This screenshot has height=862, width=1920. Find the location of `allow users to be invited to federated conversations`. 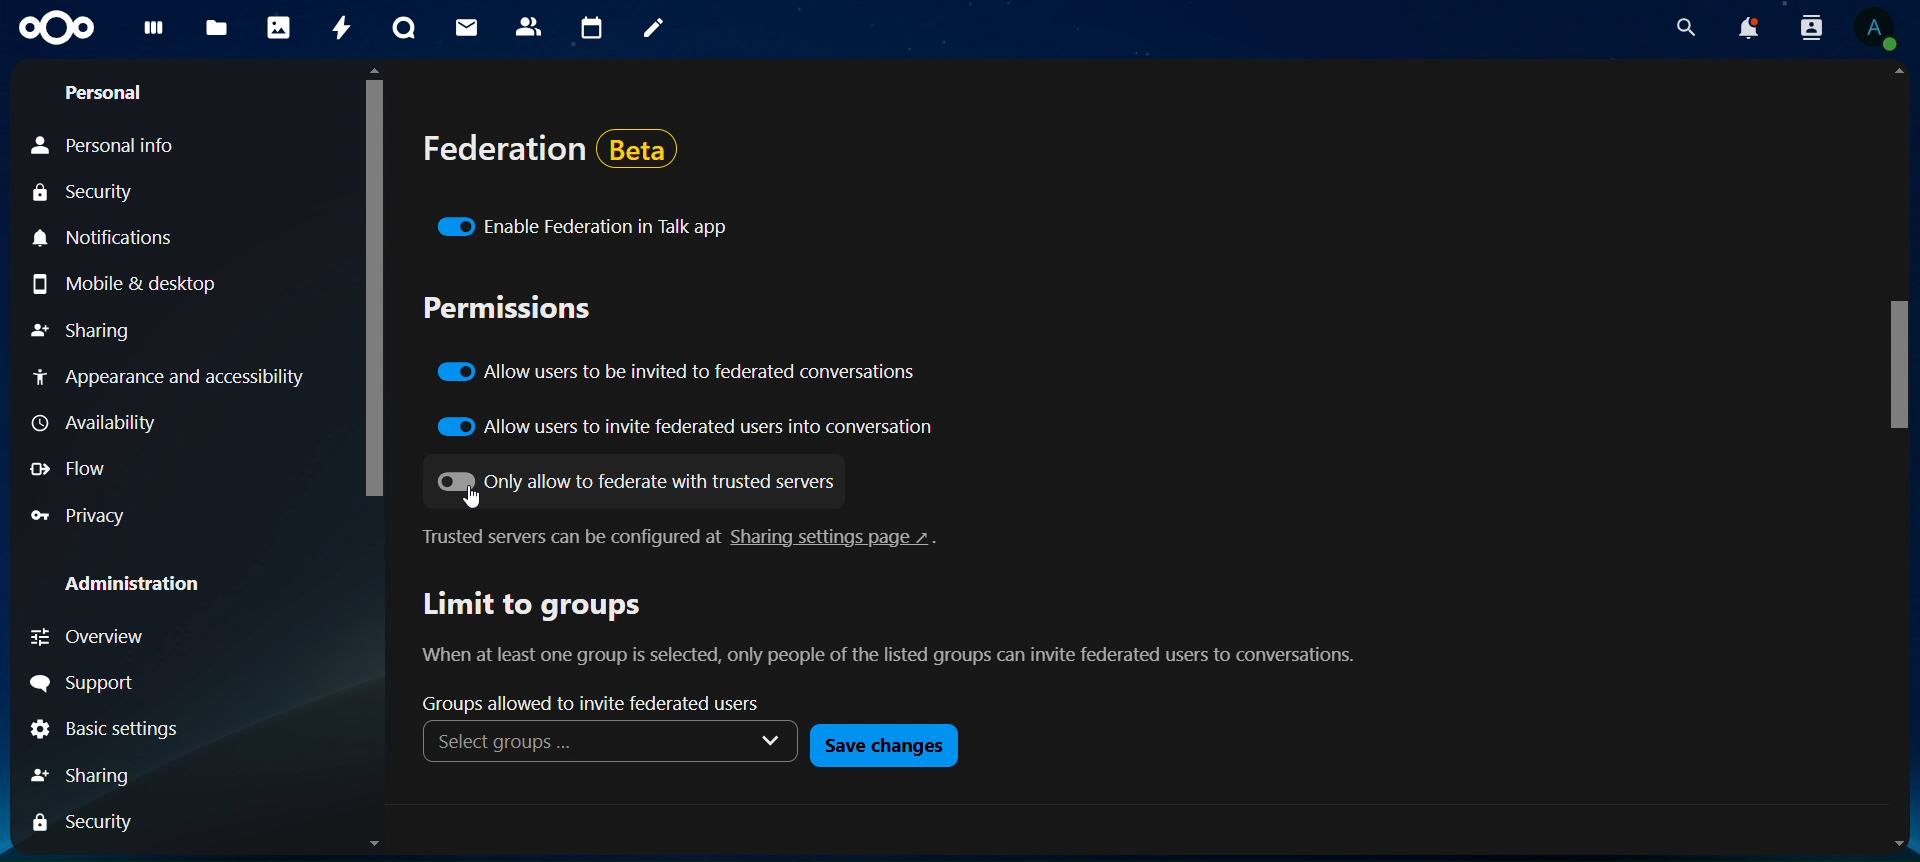

allow users to be invited to federated conversations is located at coordinates (683, 373).